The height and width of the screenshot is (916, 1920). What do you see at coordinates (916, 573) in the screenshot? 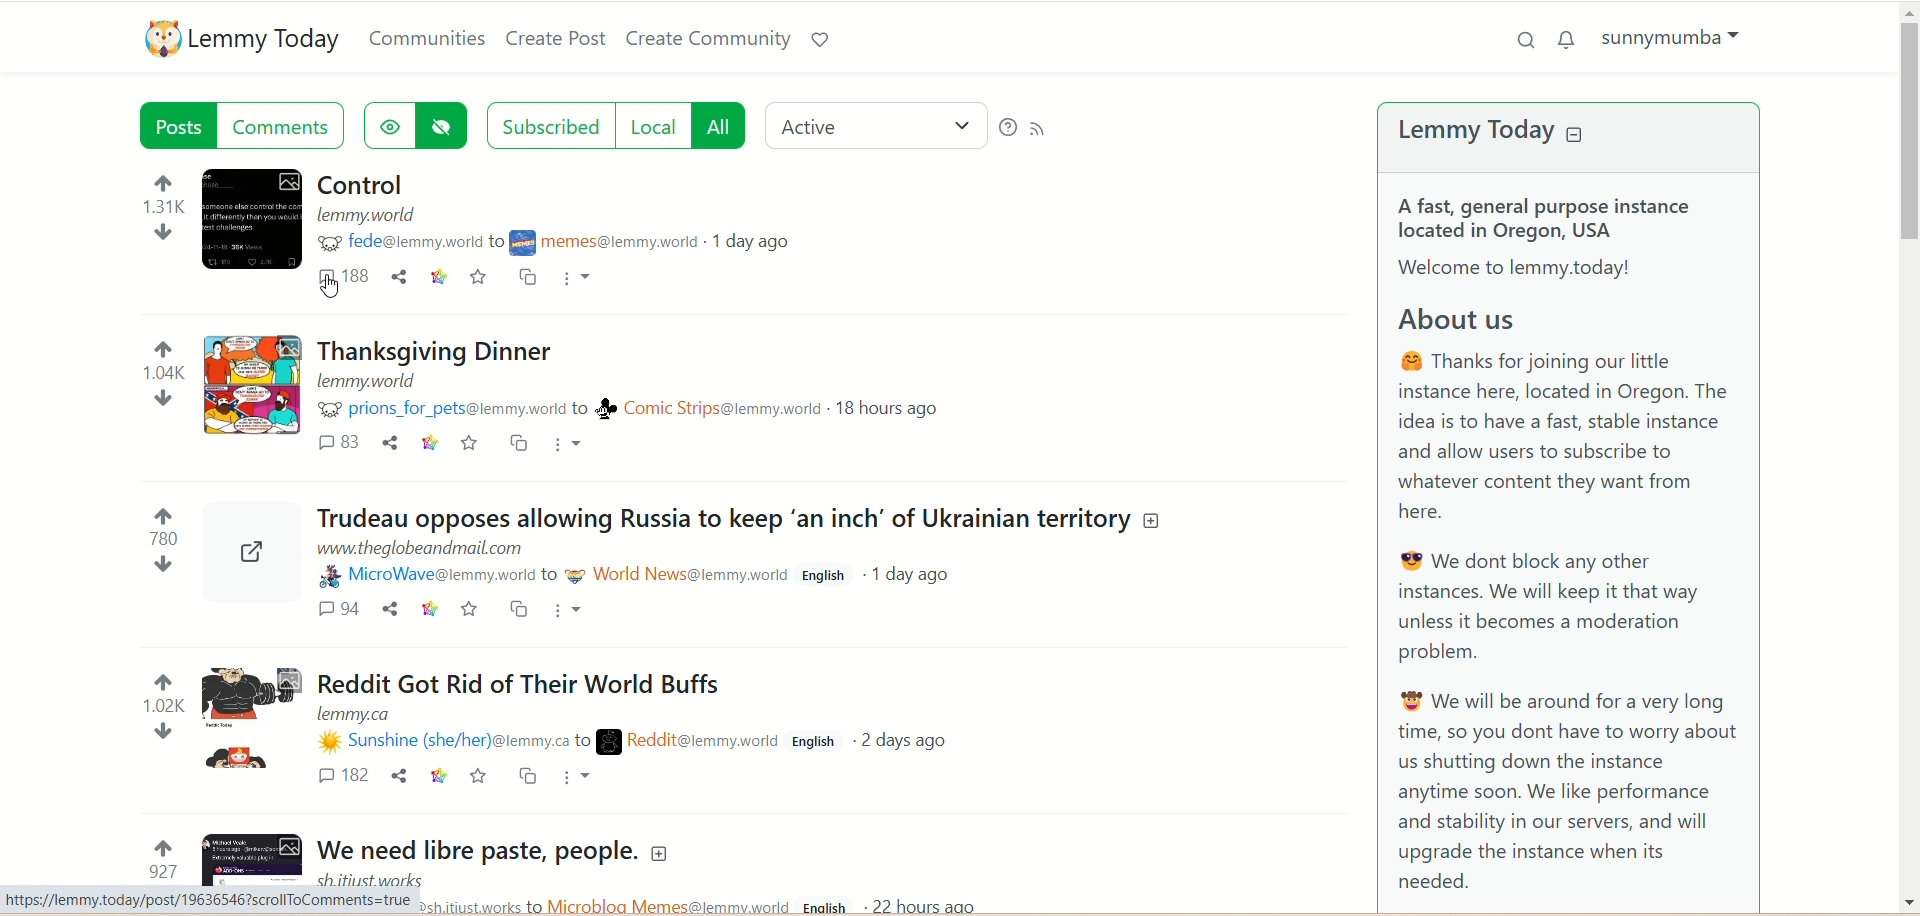
I see `1 day ago` at bounding box center [916, 573].